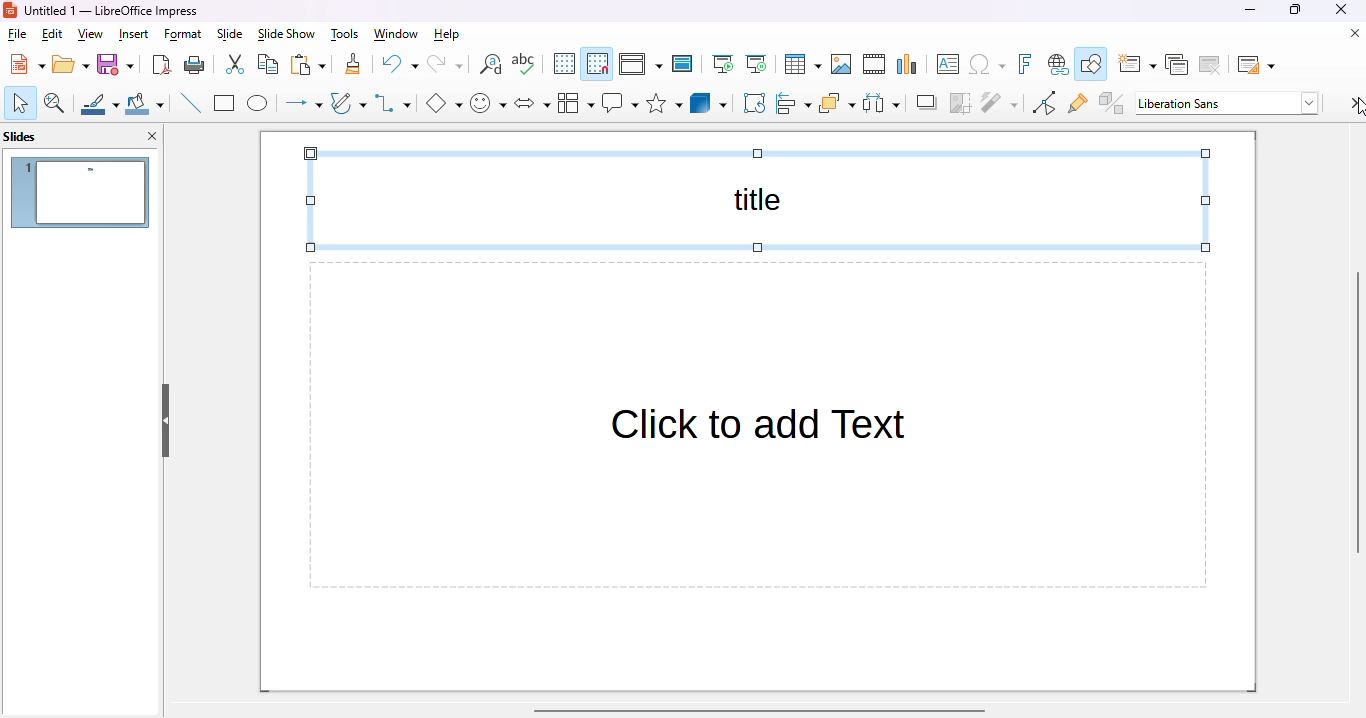 The height and width of the screenshot is (718, 1366). I want to click on display grid, so click(564, 63).